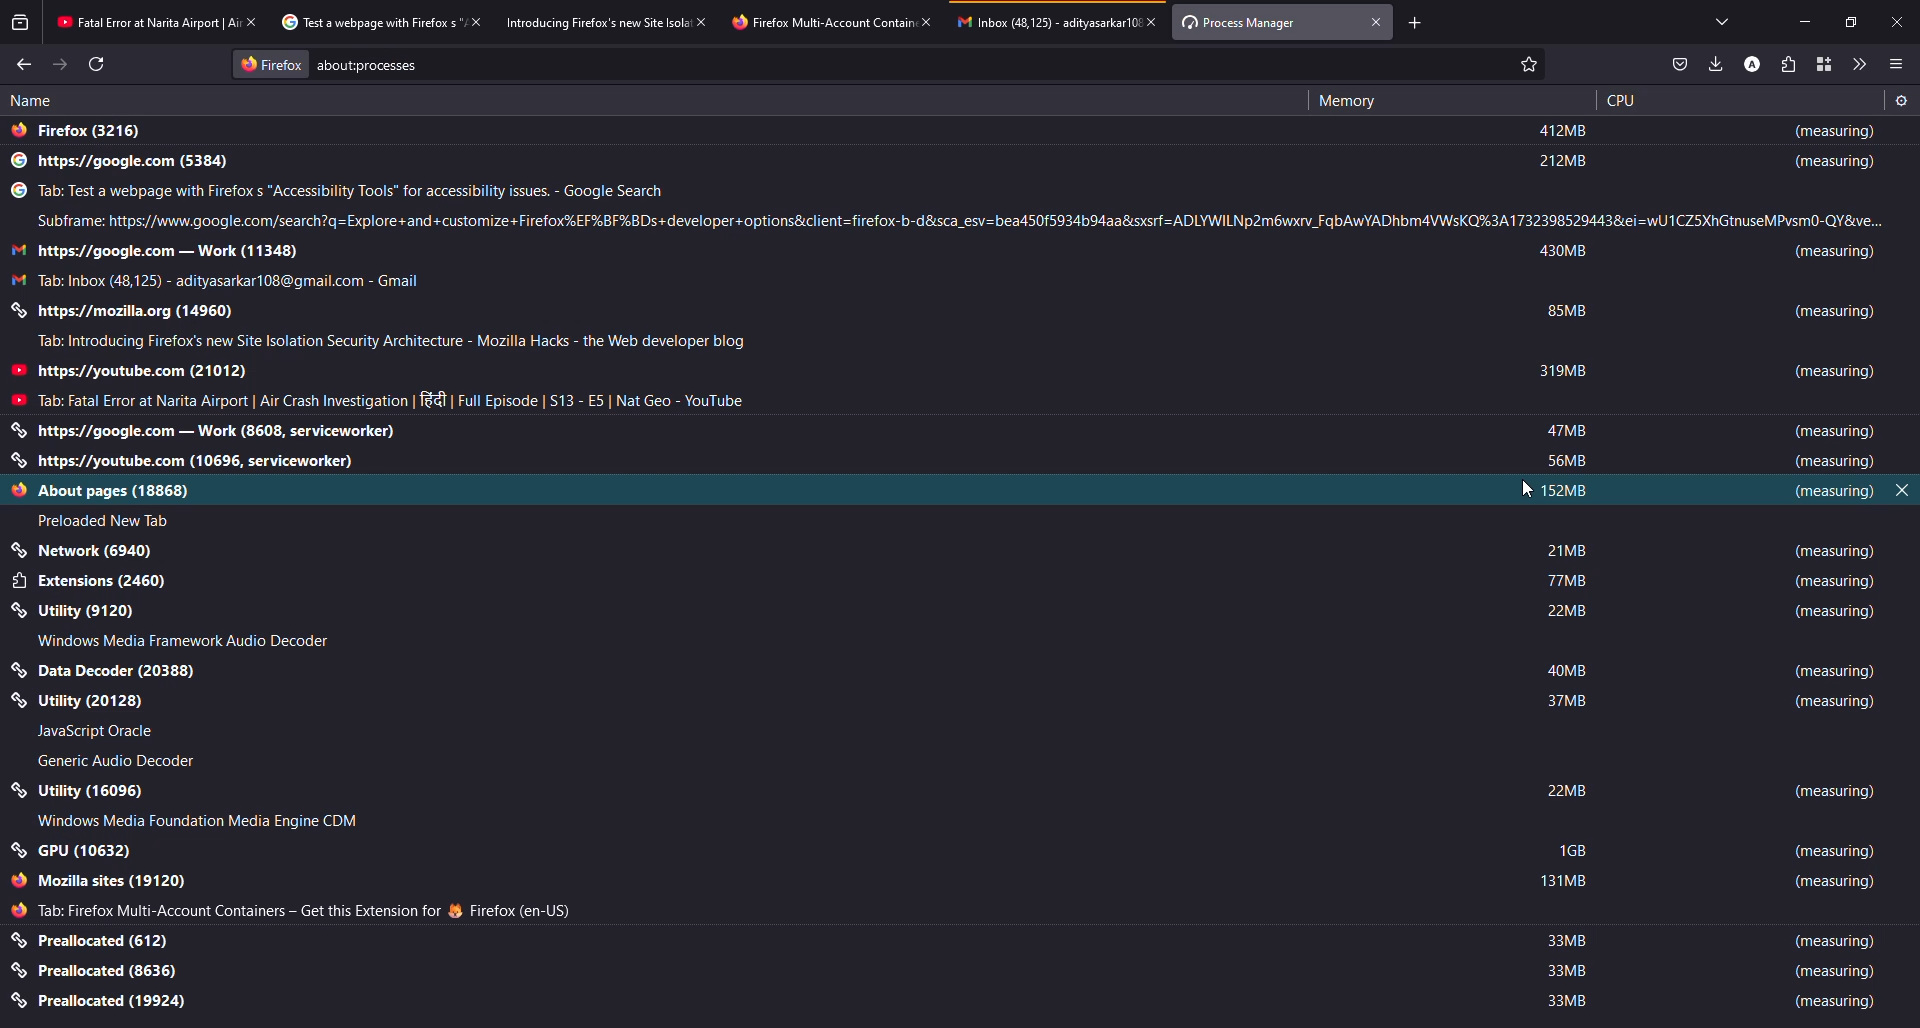 This screenshot has height=1028, width=1920. I want to click on inbox (48,125), so click(1040, 21).